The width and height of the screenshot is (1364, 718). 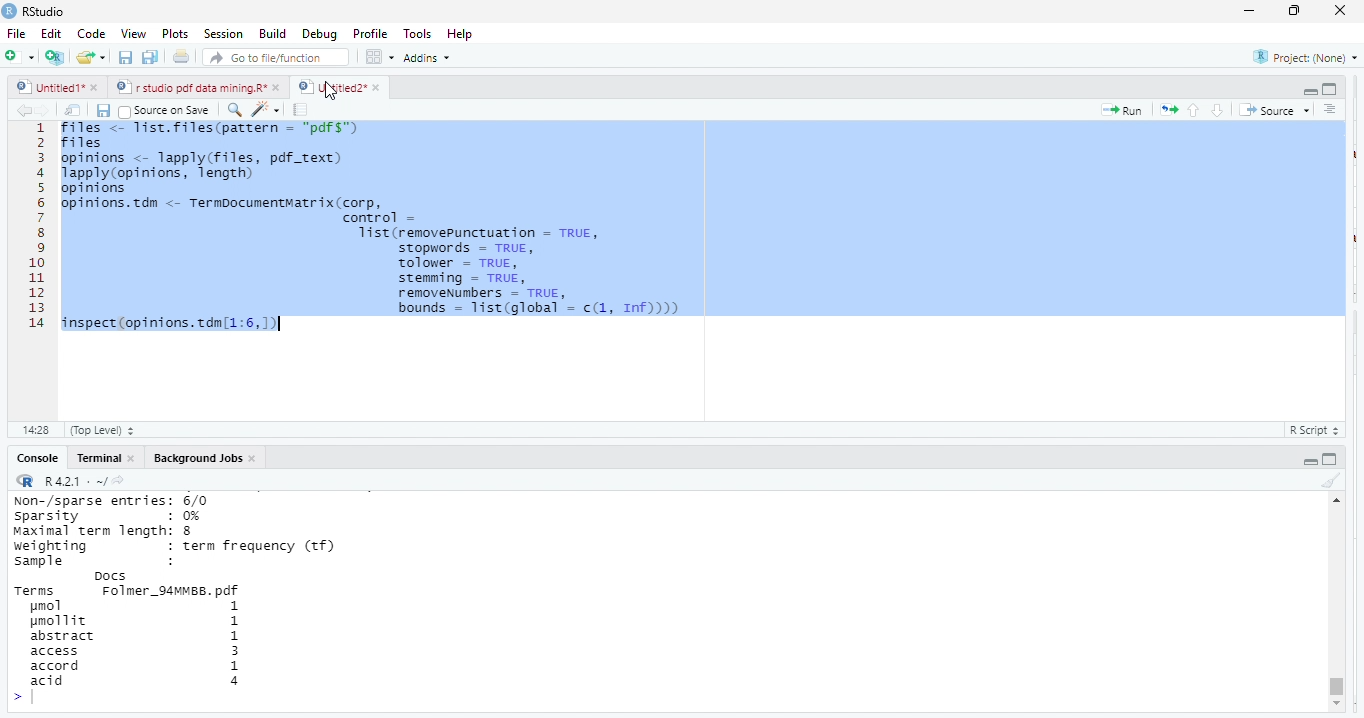 I want to click on find /replace, so click(x=234, y=109).